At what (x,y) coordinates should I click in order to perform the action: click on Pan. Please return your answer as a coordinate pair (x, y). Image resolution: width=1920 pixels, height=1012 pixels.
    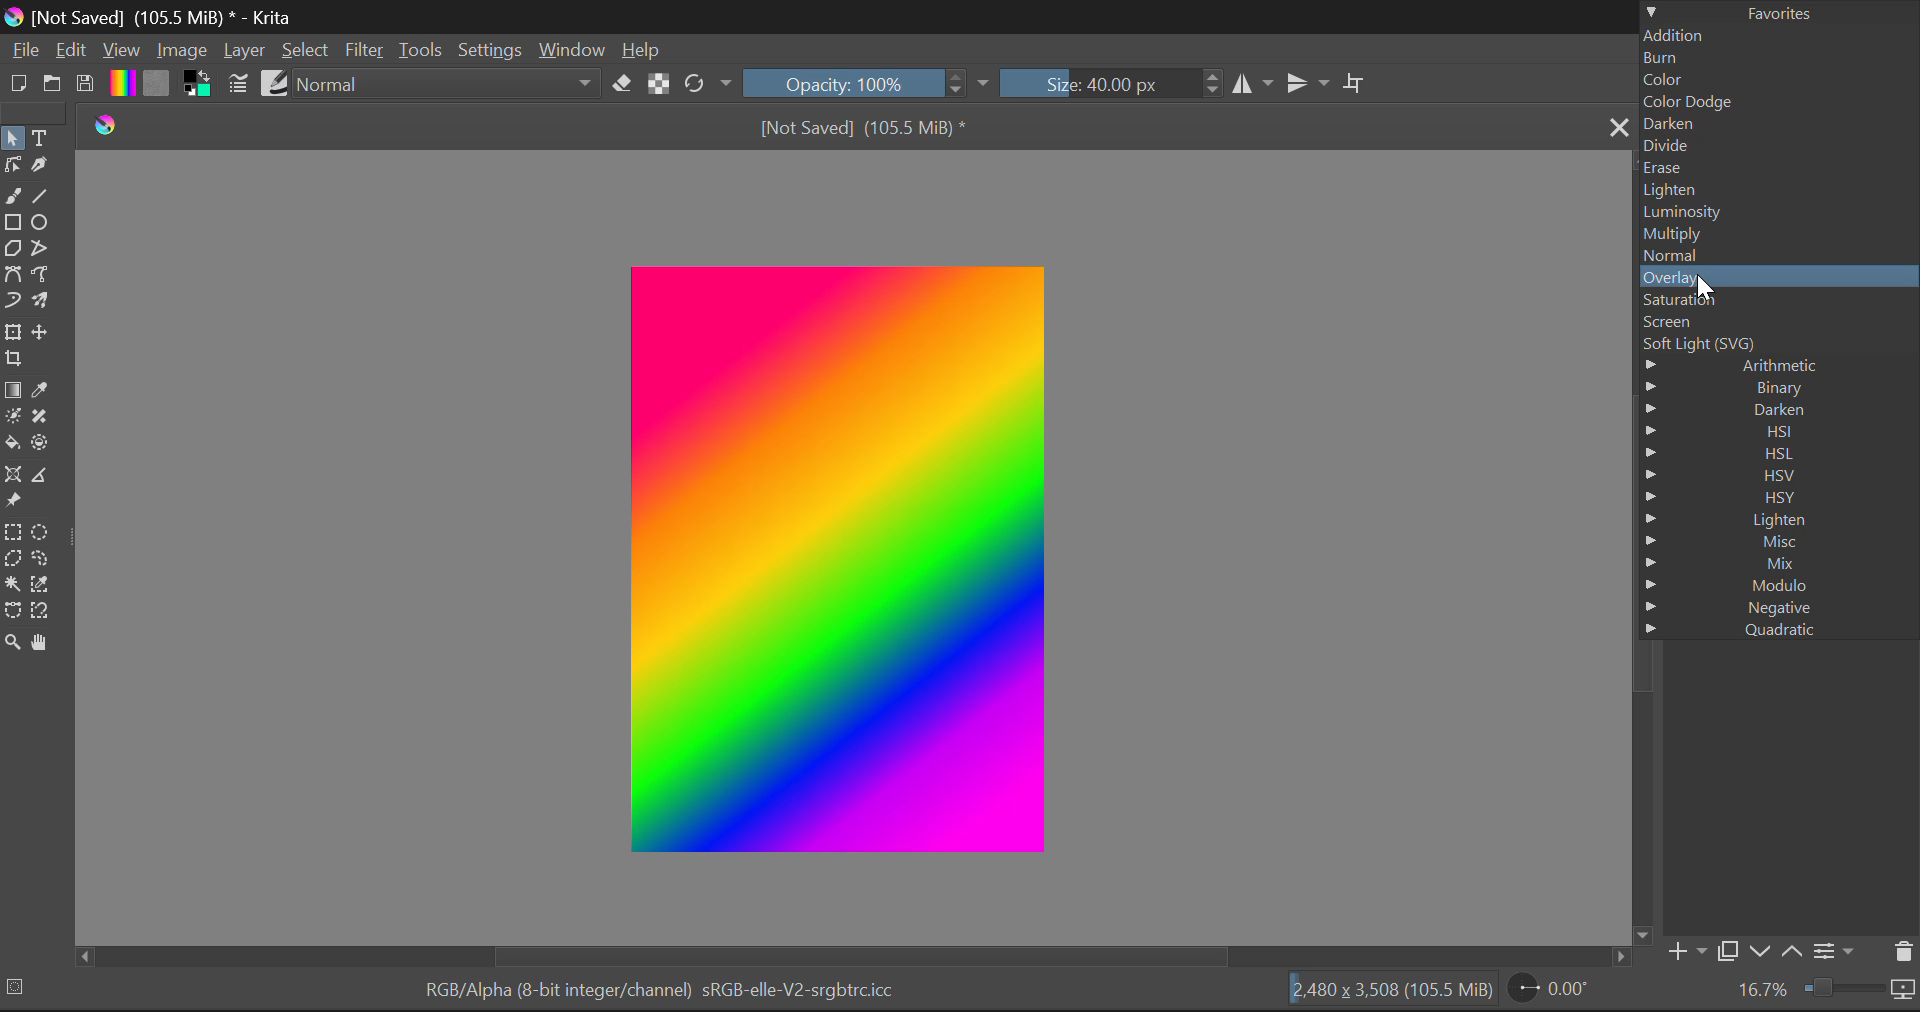
    Looking at the image, I should click on (43, 643).